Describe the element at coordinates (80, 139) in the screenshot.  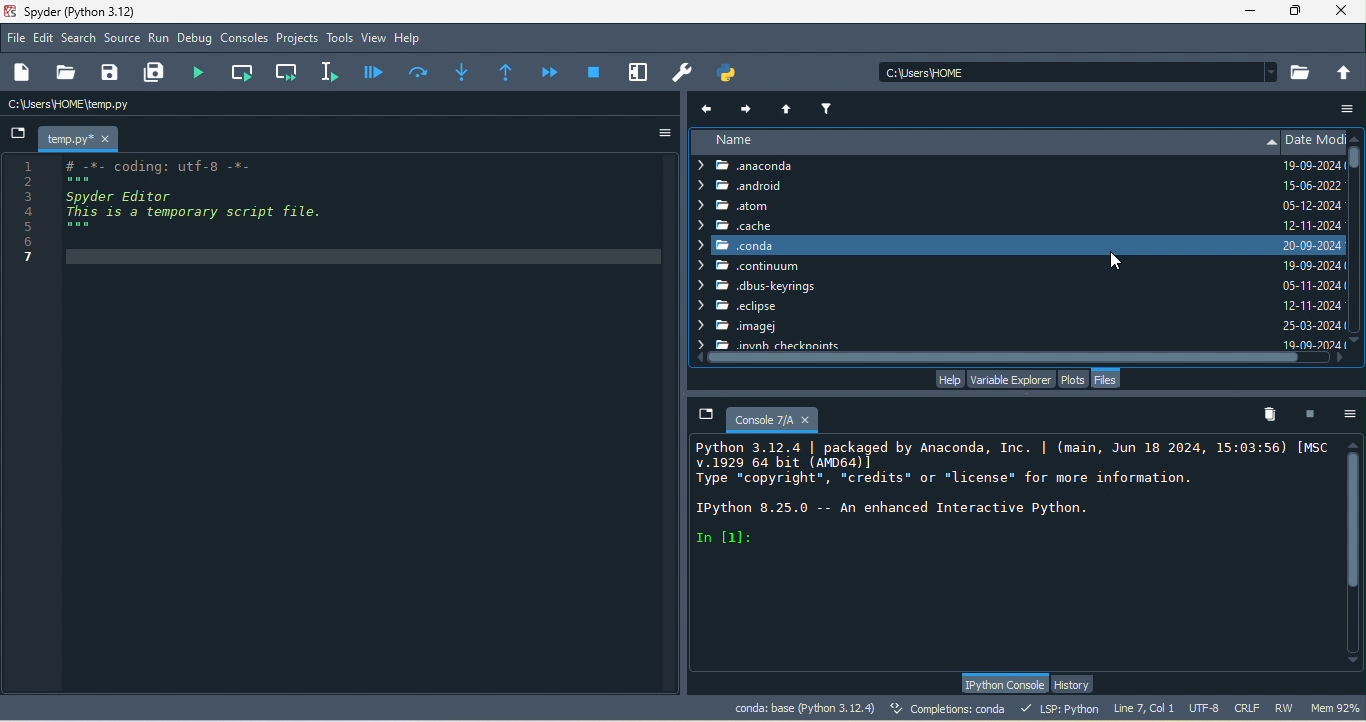
I see `temp` at that location.